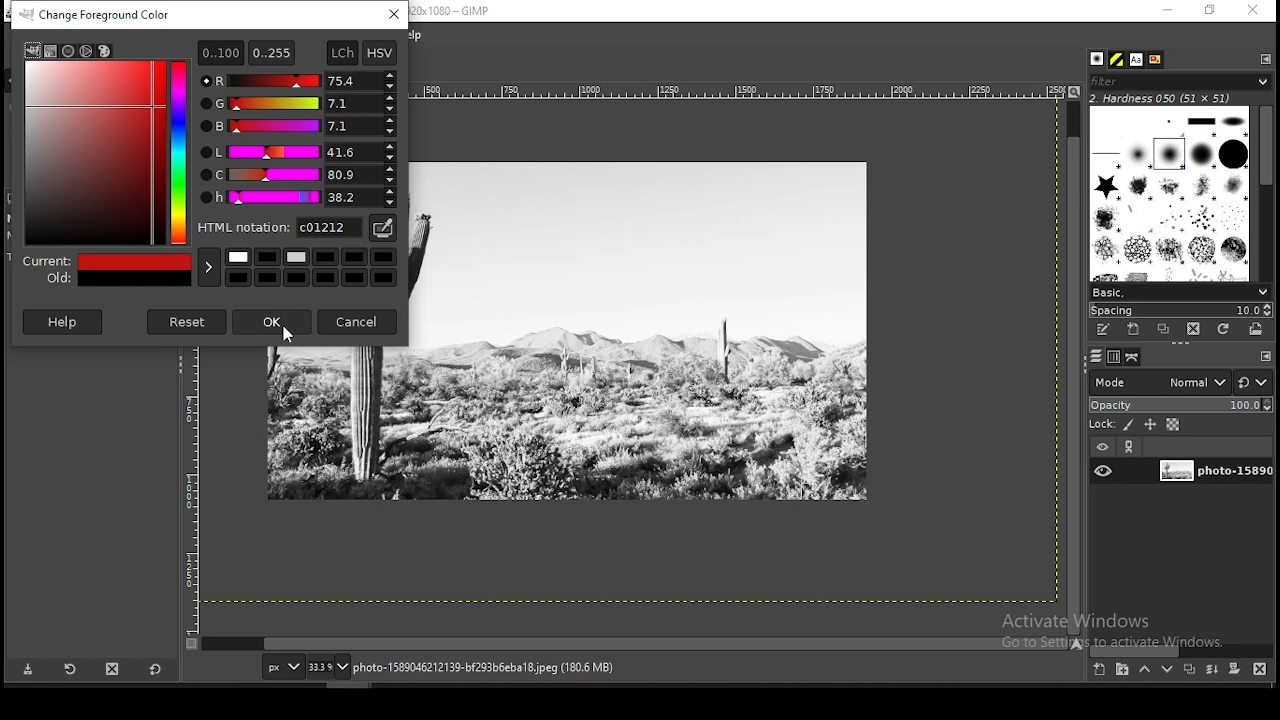 The image size is (1280, 720). I want to click on lch, so click(343, 51).